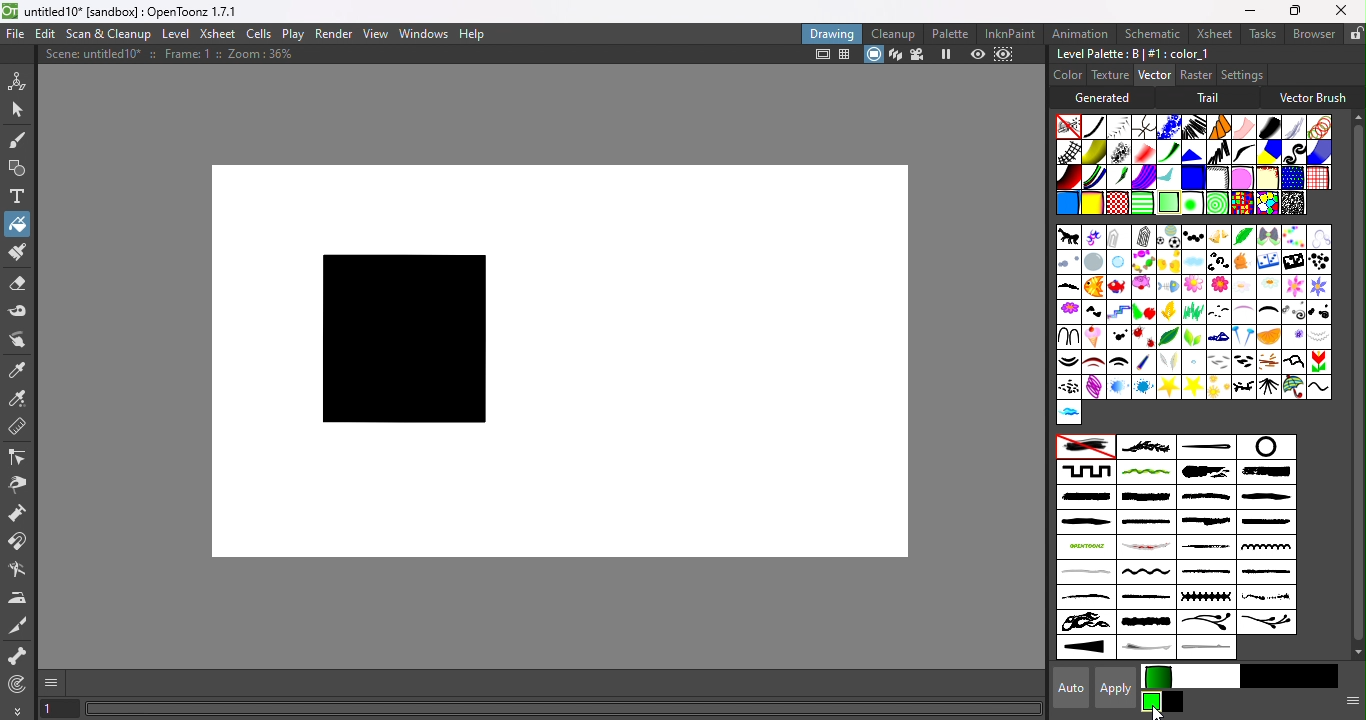  What do you see at coordinates (1065, 688) in the screenshot?
I see `Auto` at bounding box center [1065, 688].